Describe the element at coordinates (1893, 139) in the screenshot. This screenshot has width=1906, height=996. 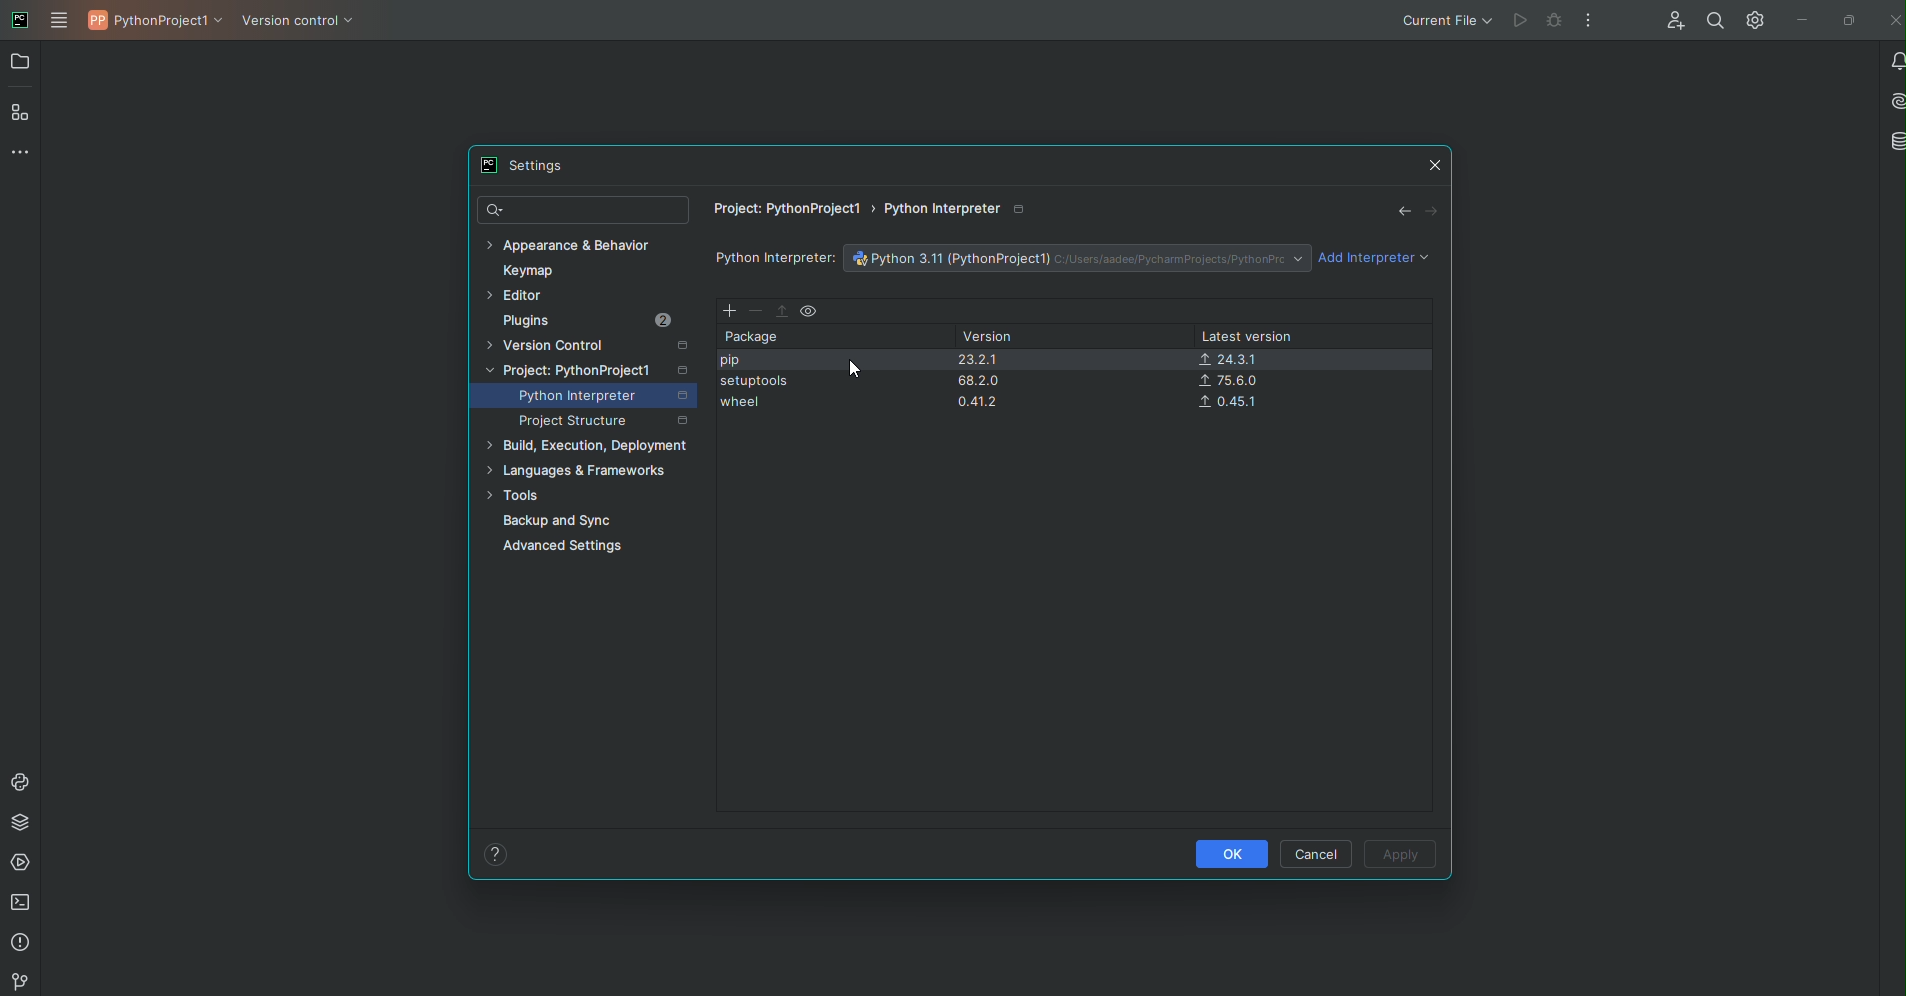
I see `Database` at that location.